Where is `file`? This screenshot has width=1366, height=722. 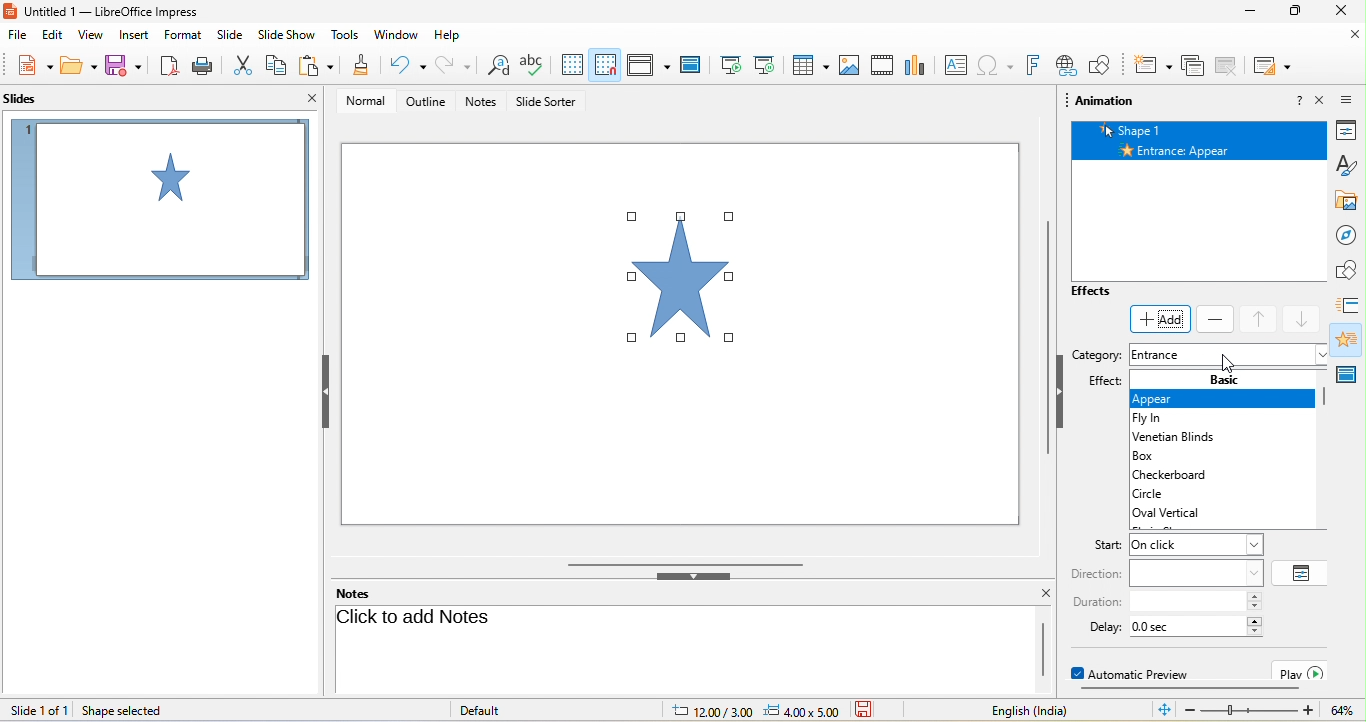
file is located at coordinates (18, 36).